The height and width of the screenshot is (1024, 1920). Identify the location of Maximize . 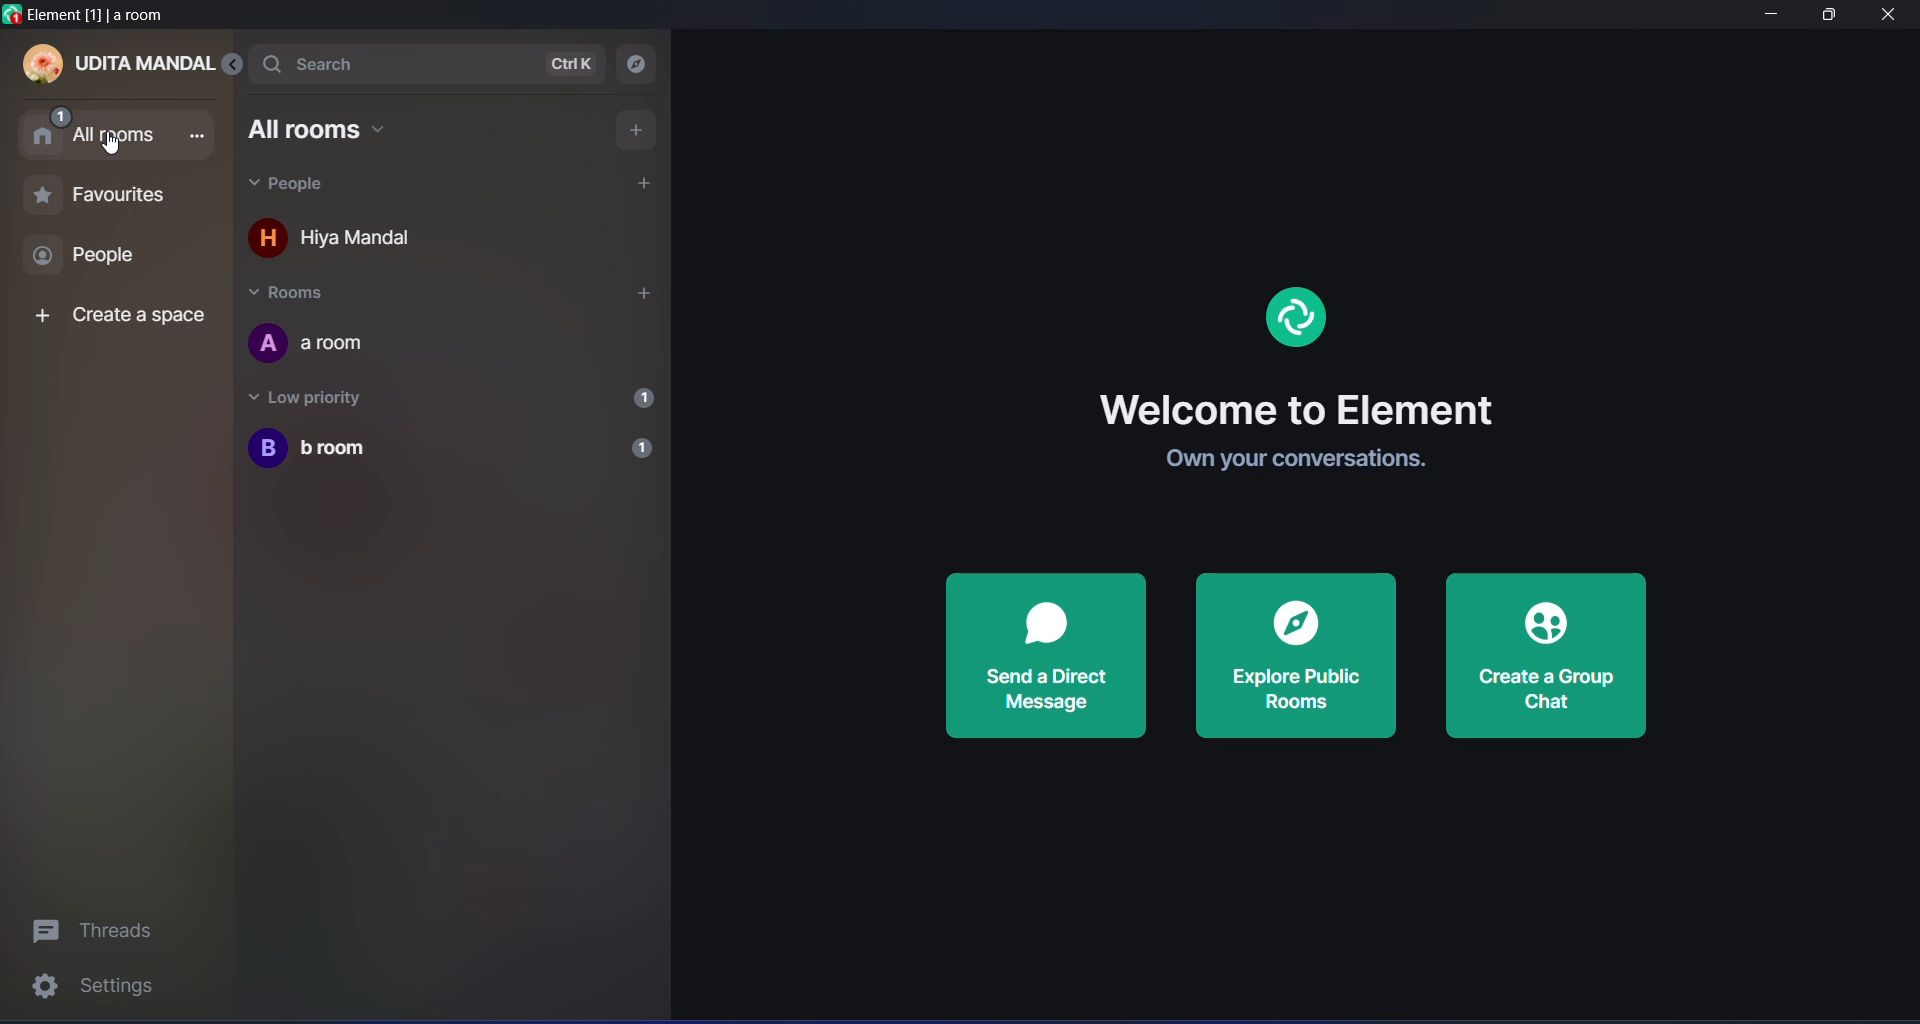
(1825, 16).